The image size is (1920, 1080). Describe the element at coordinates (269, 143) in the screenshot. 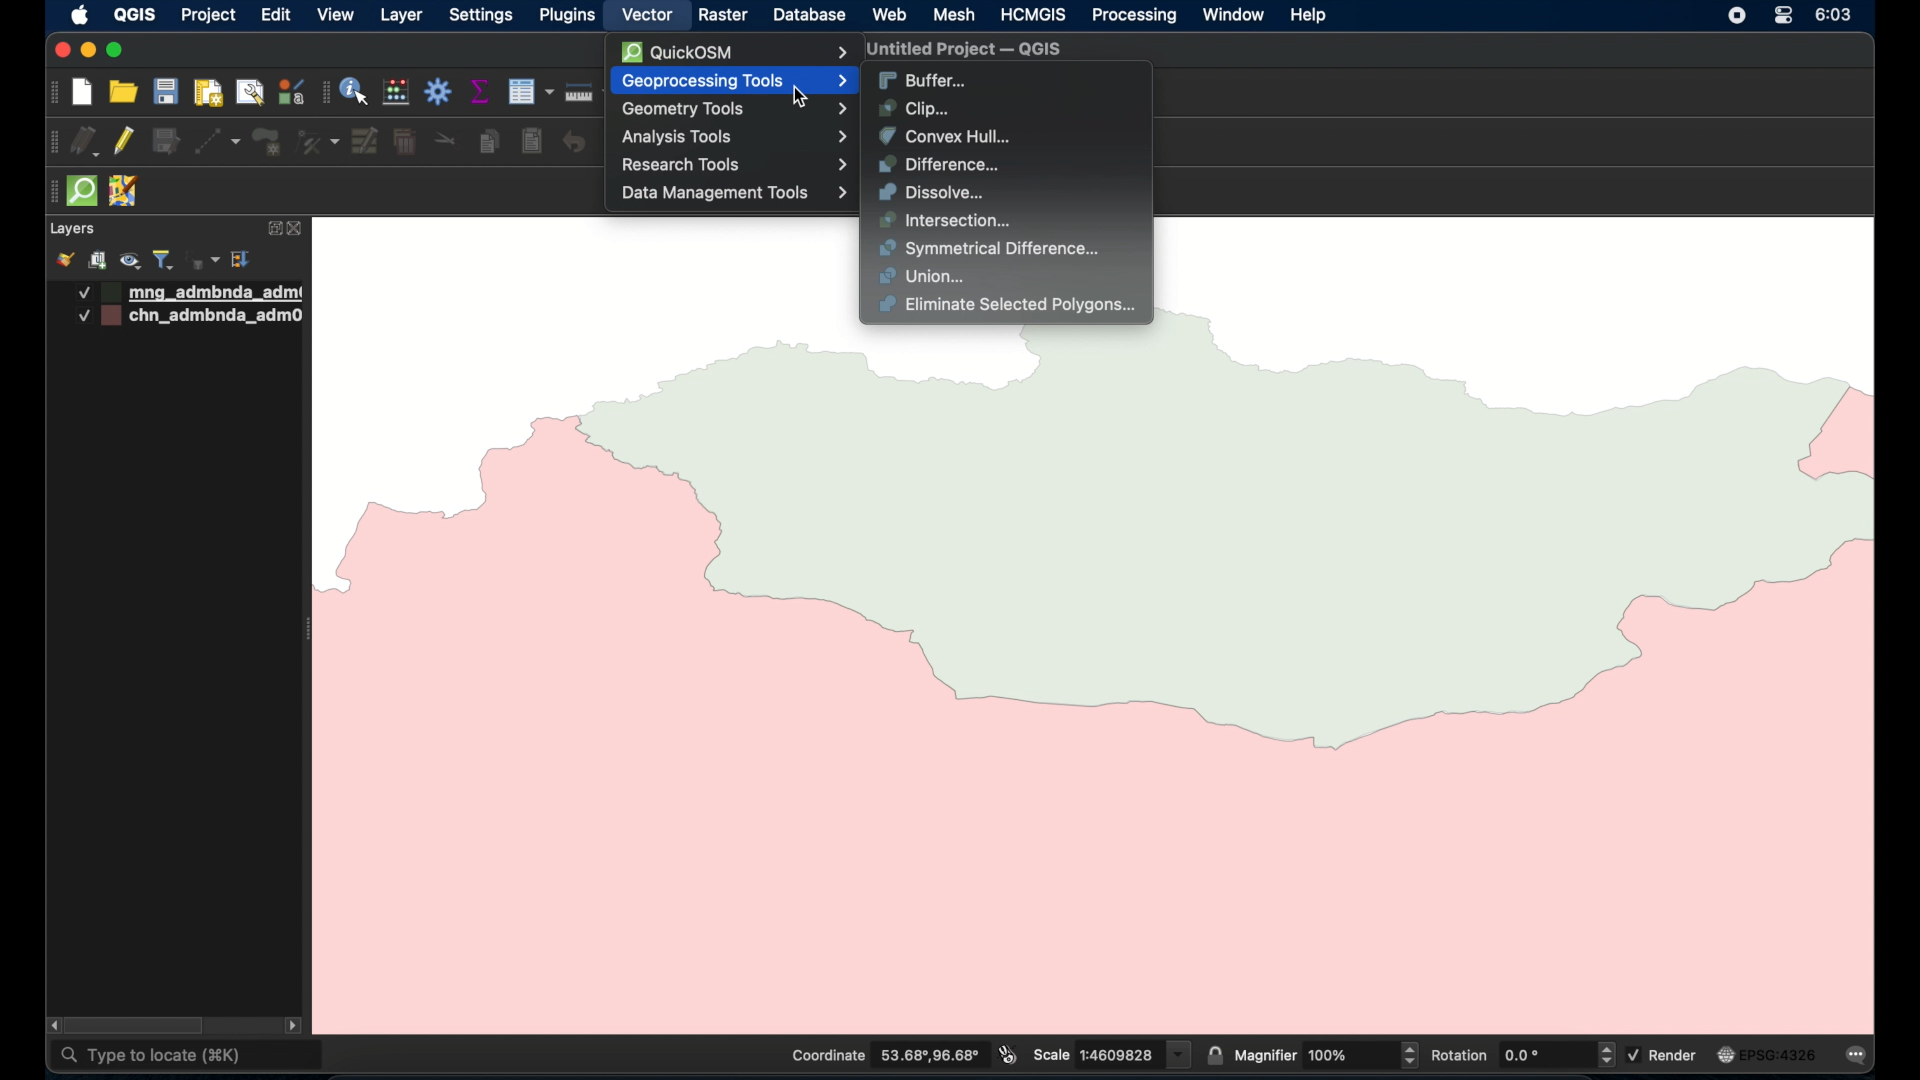

I see `add polygon` at that location.